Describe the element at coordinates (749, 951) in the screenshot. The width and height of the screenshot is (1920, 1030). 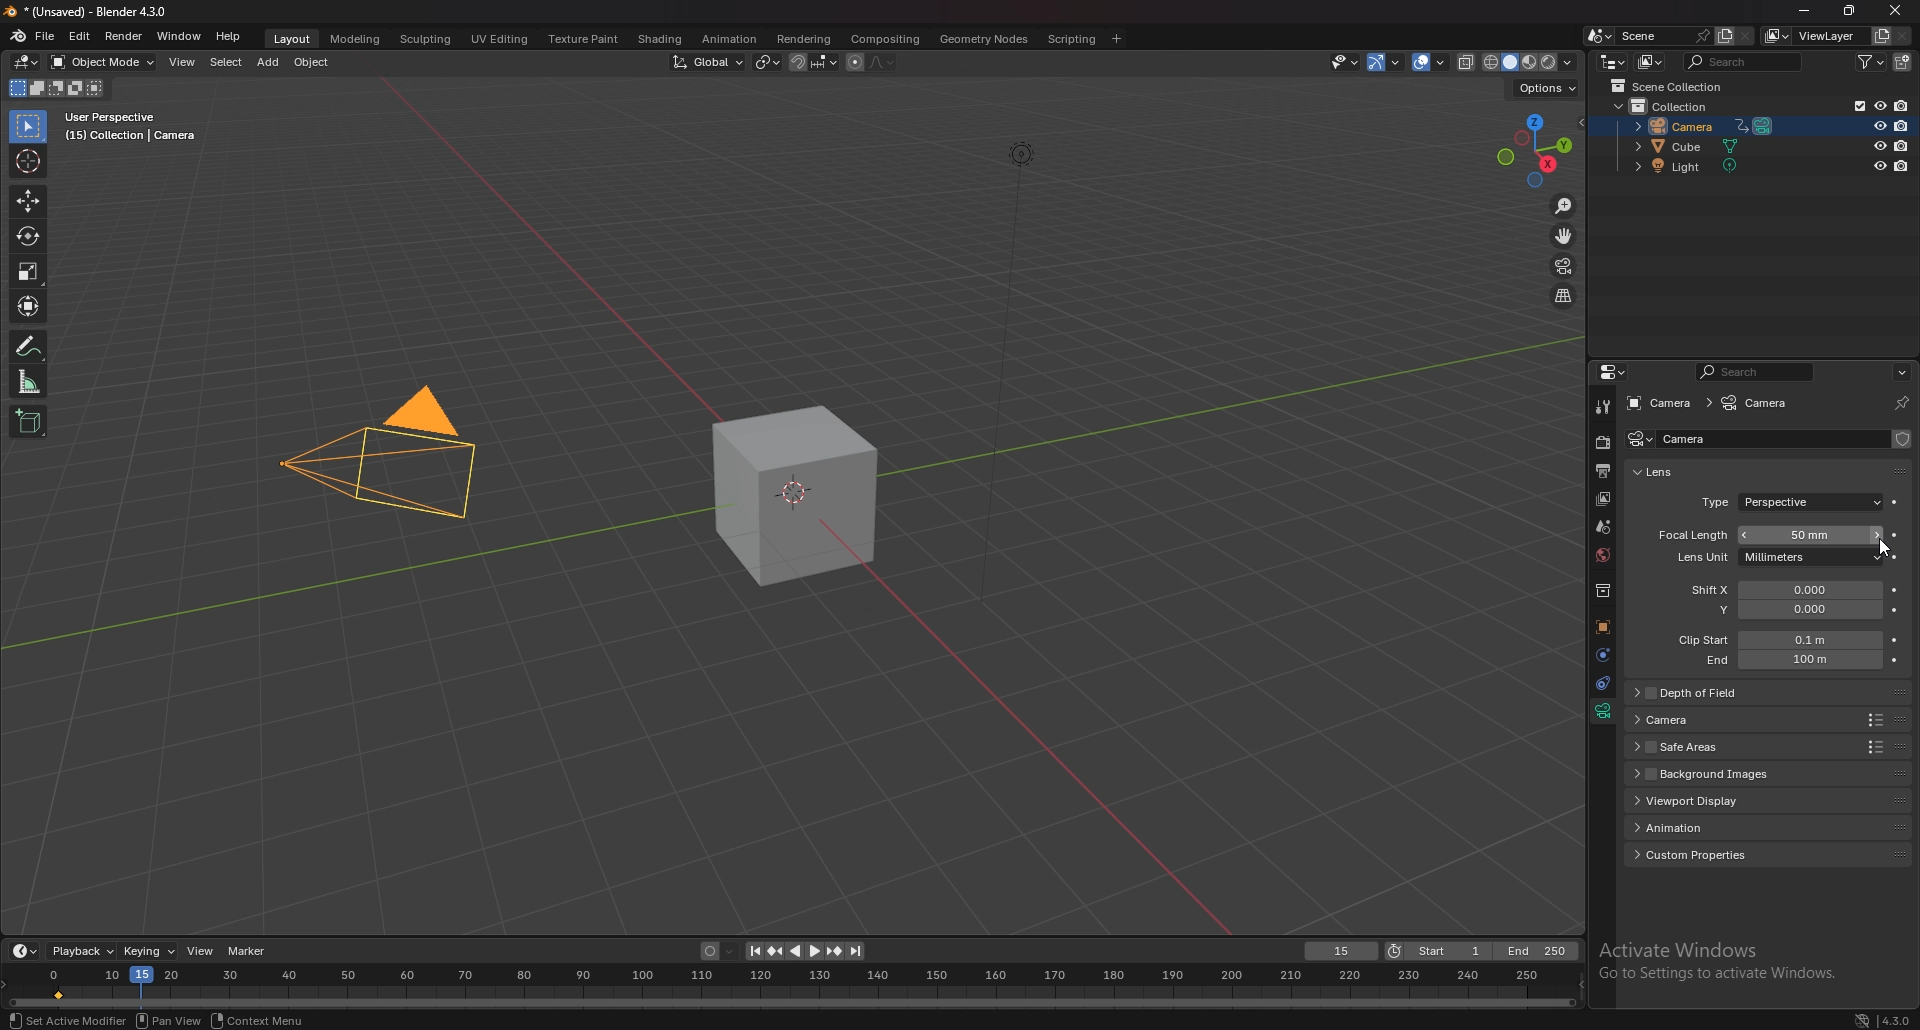
I see `jump to endpoint` at that location.